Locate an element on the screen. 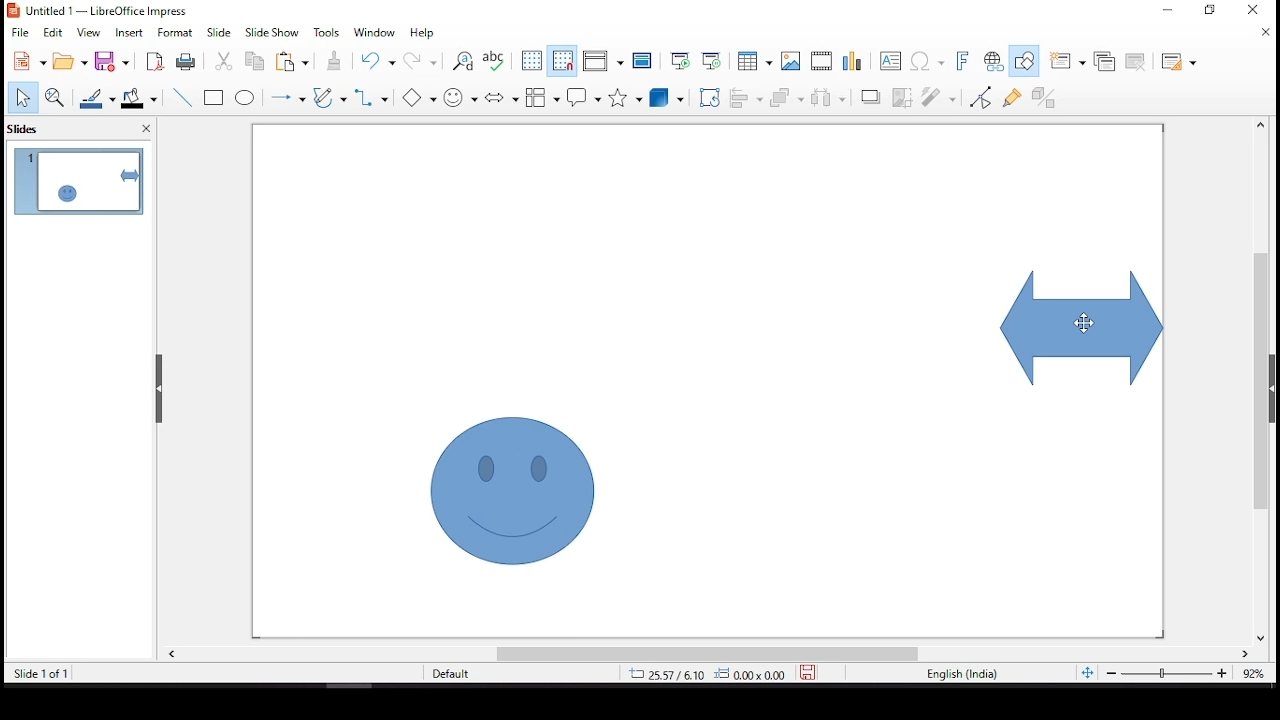 This screenshot has height=720, width=1280. charts is located at coordinates (855, 63).